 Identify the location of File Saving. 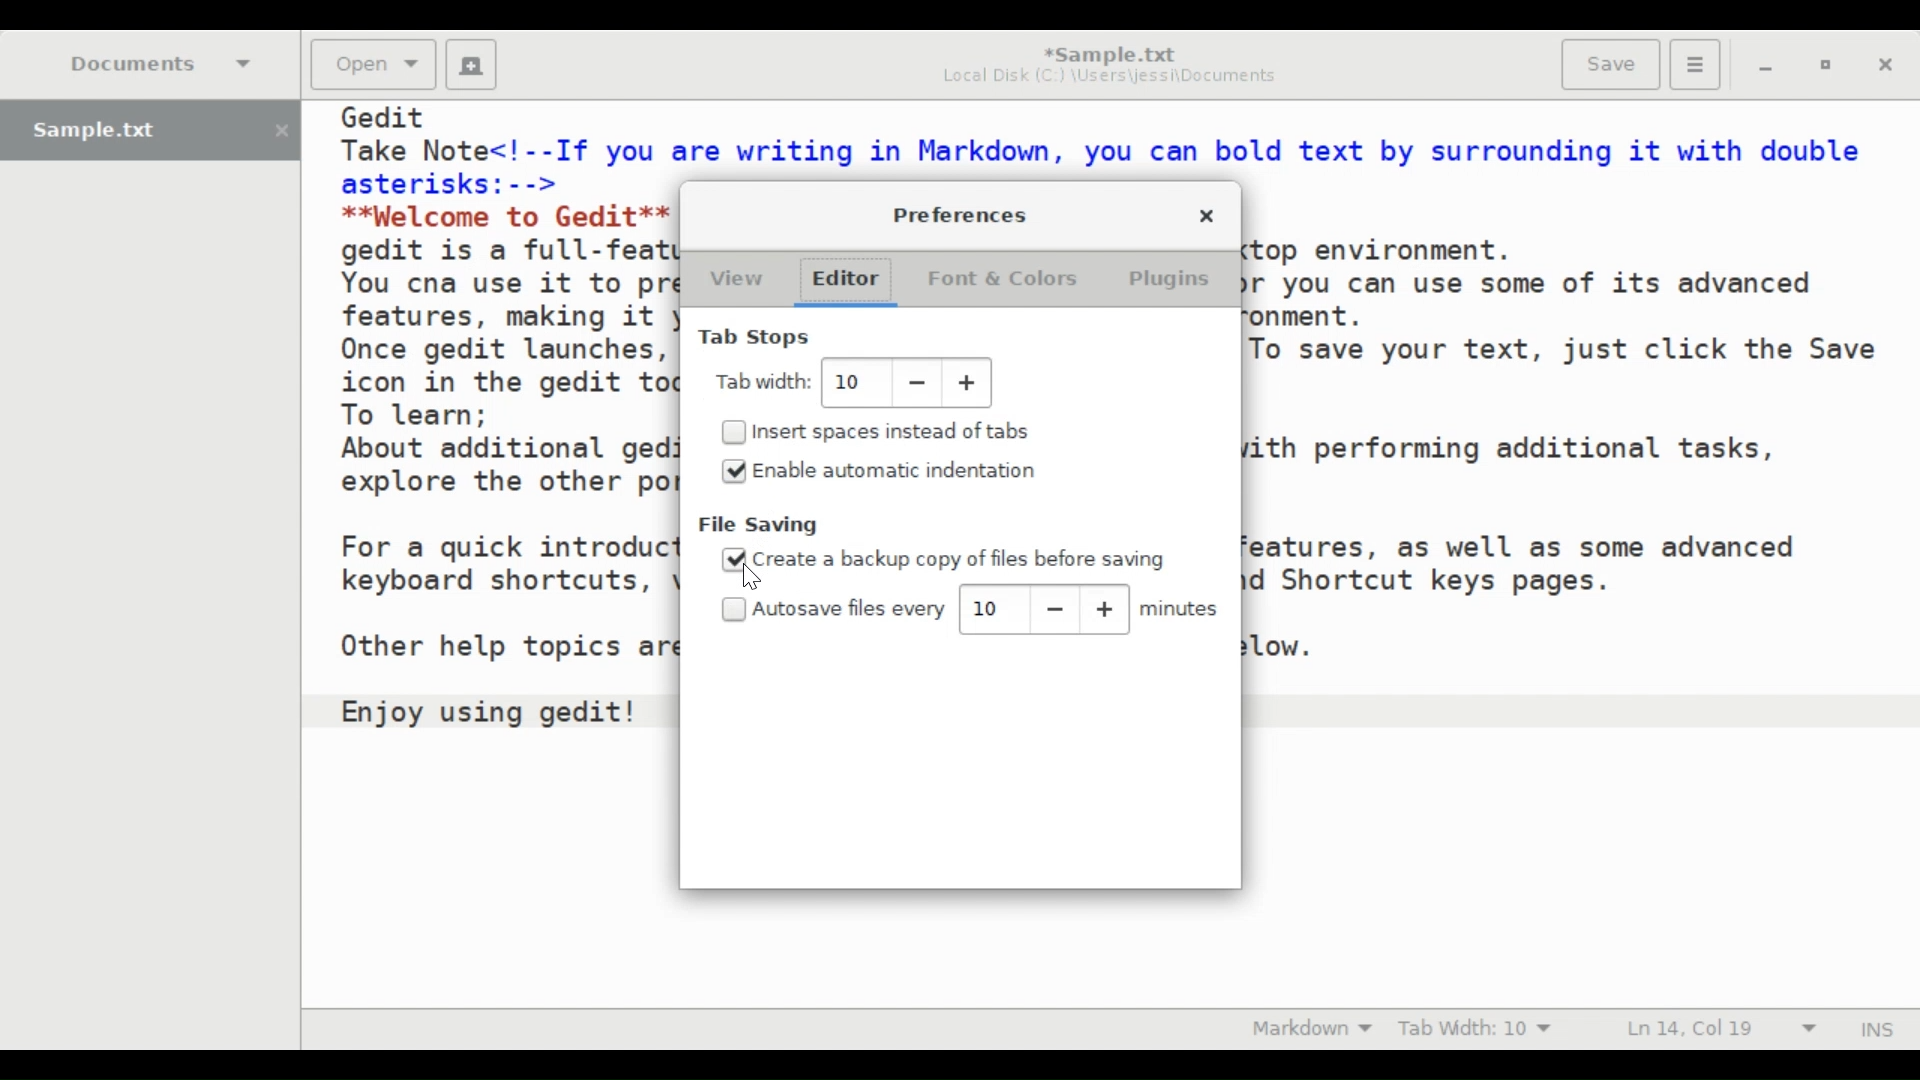
(761, 525).